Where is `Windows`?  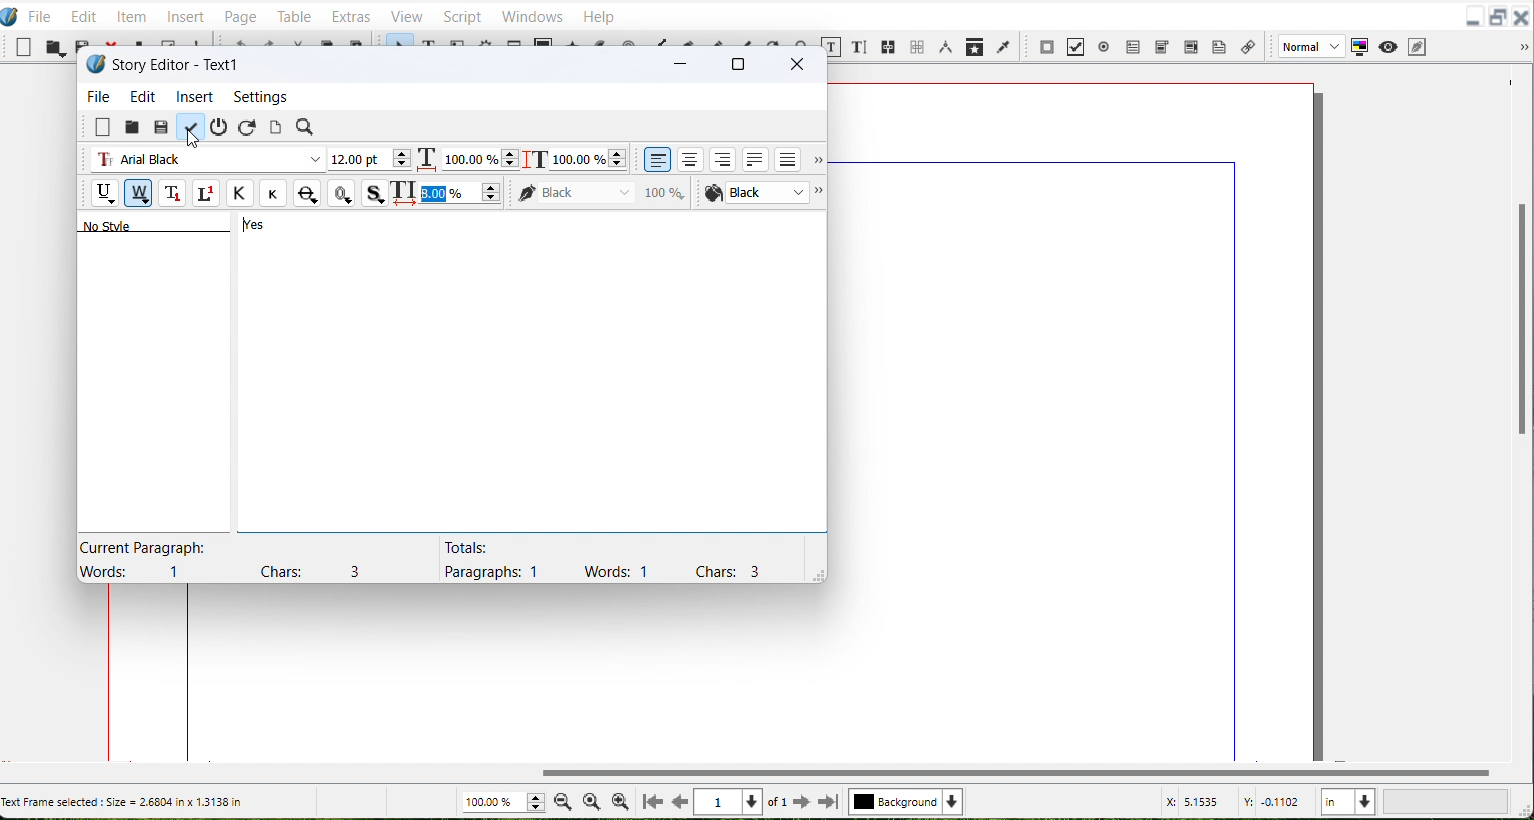 Windows is located at coordinates (531, 15).